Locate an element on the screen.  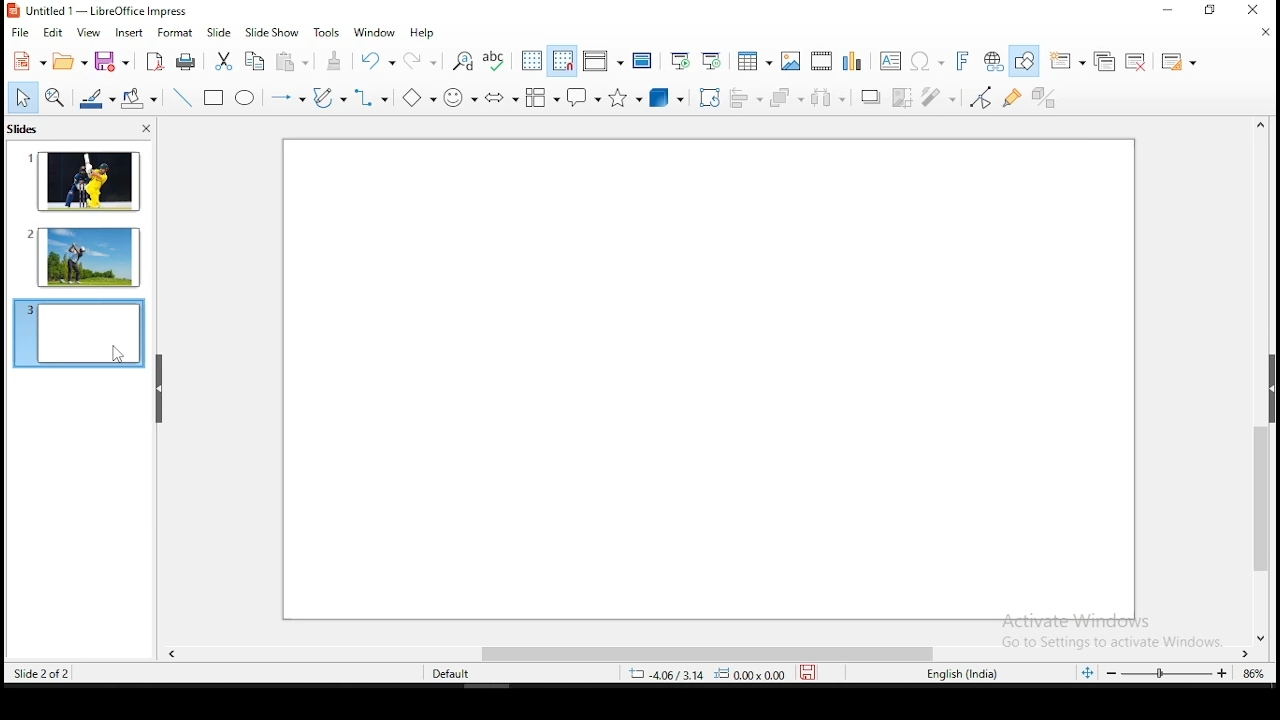
delete slide is located at coordinates (1136, 62).